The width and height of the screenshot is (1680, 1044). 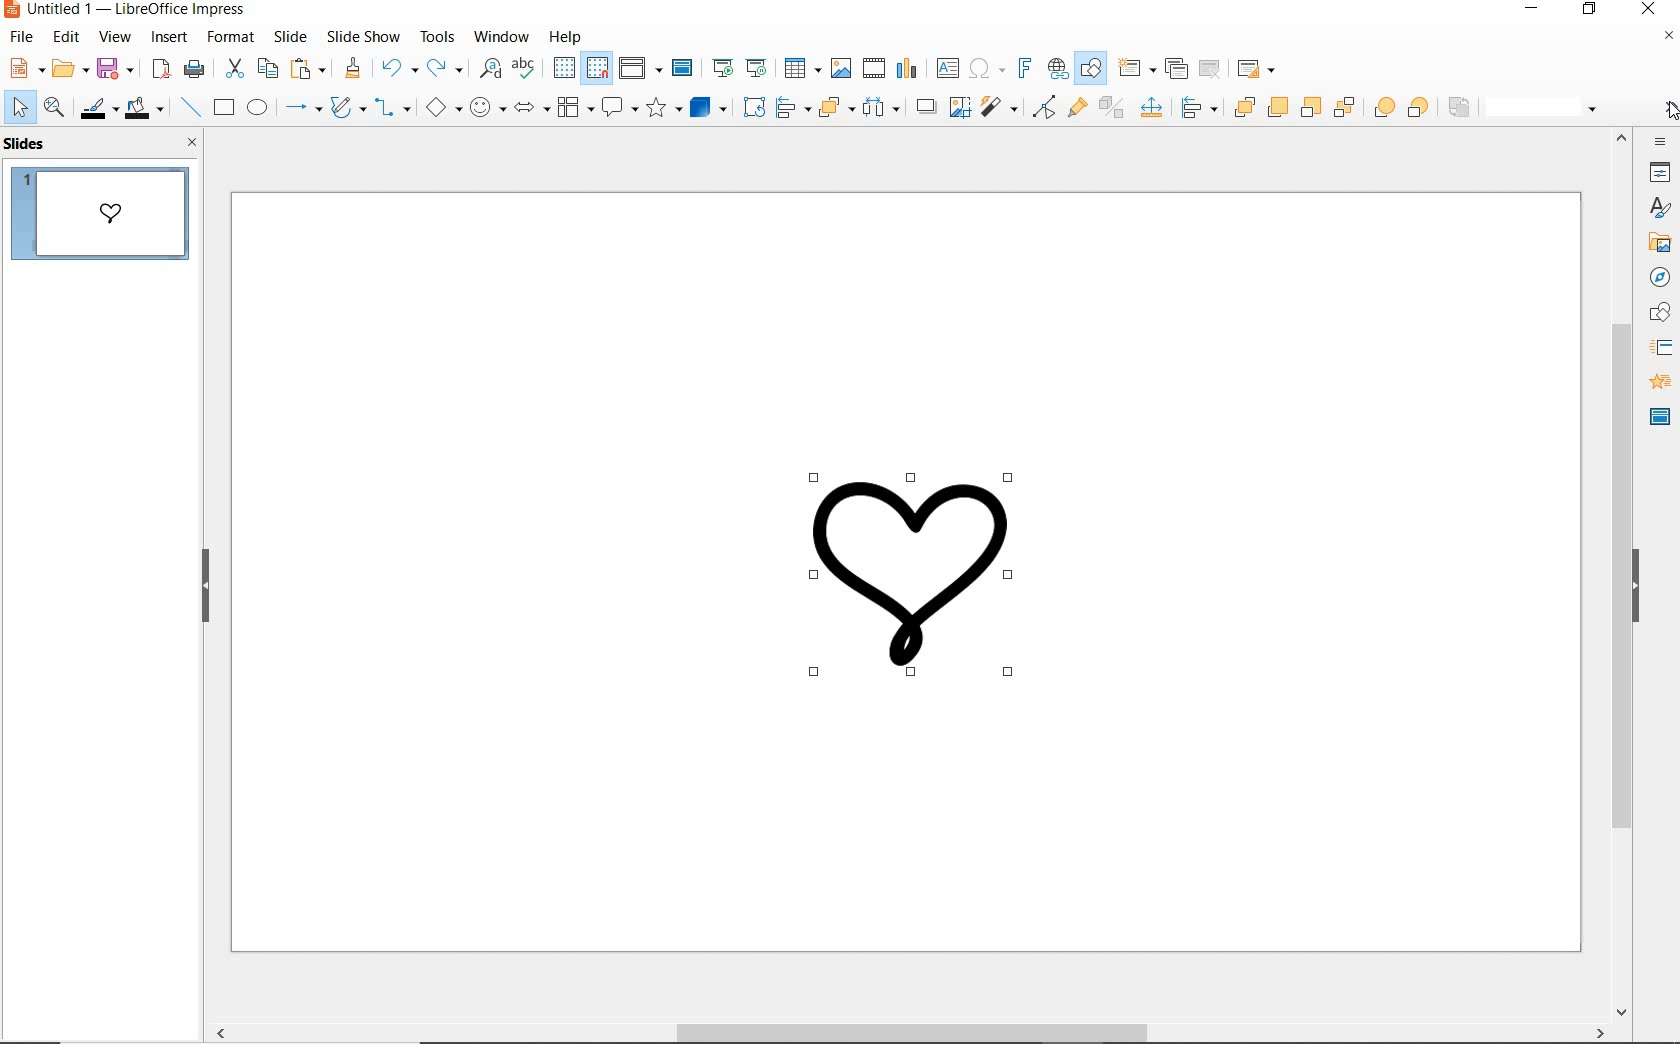 What do you see at coordinates (1660, 209) in the screenshot?
I see `STYLES` at bounding box center [1660, 209].